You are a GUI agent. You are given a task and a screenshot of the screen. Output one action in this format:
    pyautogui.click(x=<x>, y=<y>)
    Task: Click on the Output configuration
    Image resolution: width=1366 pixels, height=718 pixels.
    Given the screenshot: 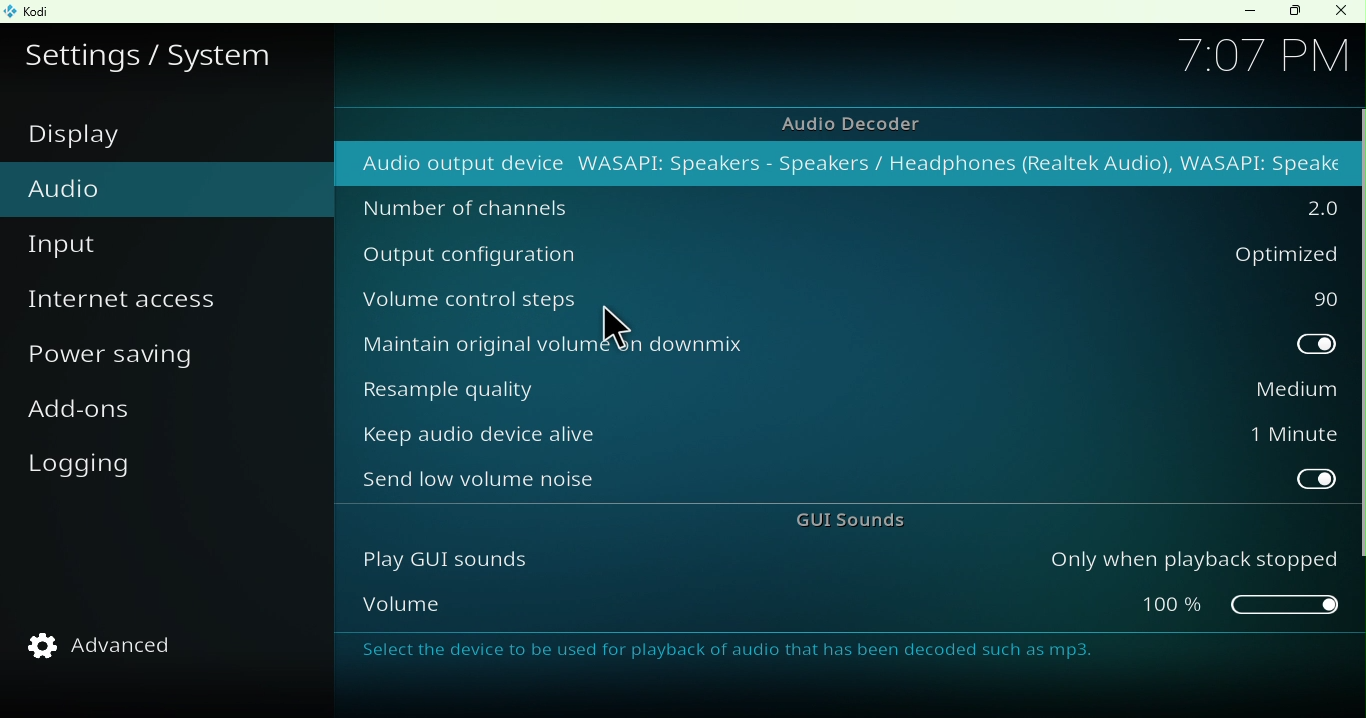 What is the action you would take?
    pyautogui.click(x=714, y=254)
    